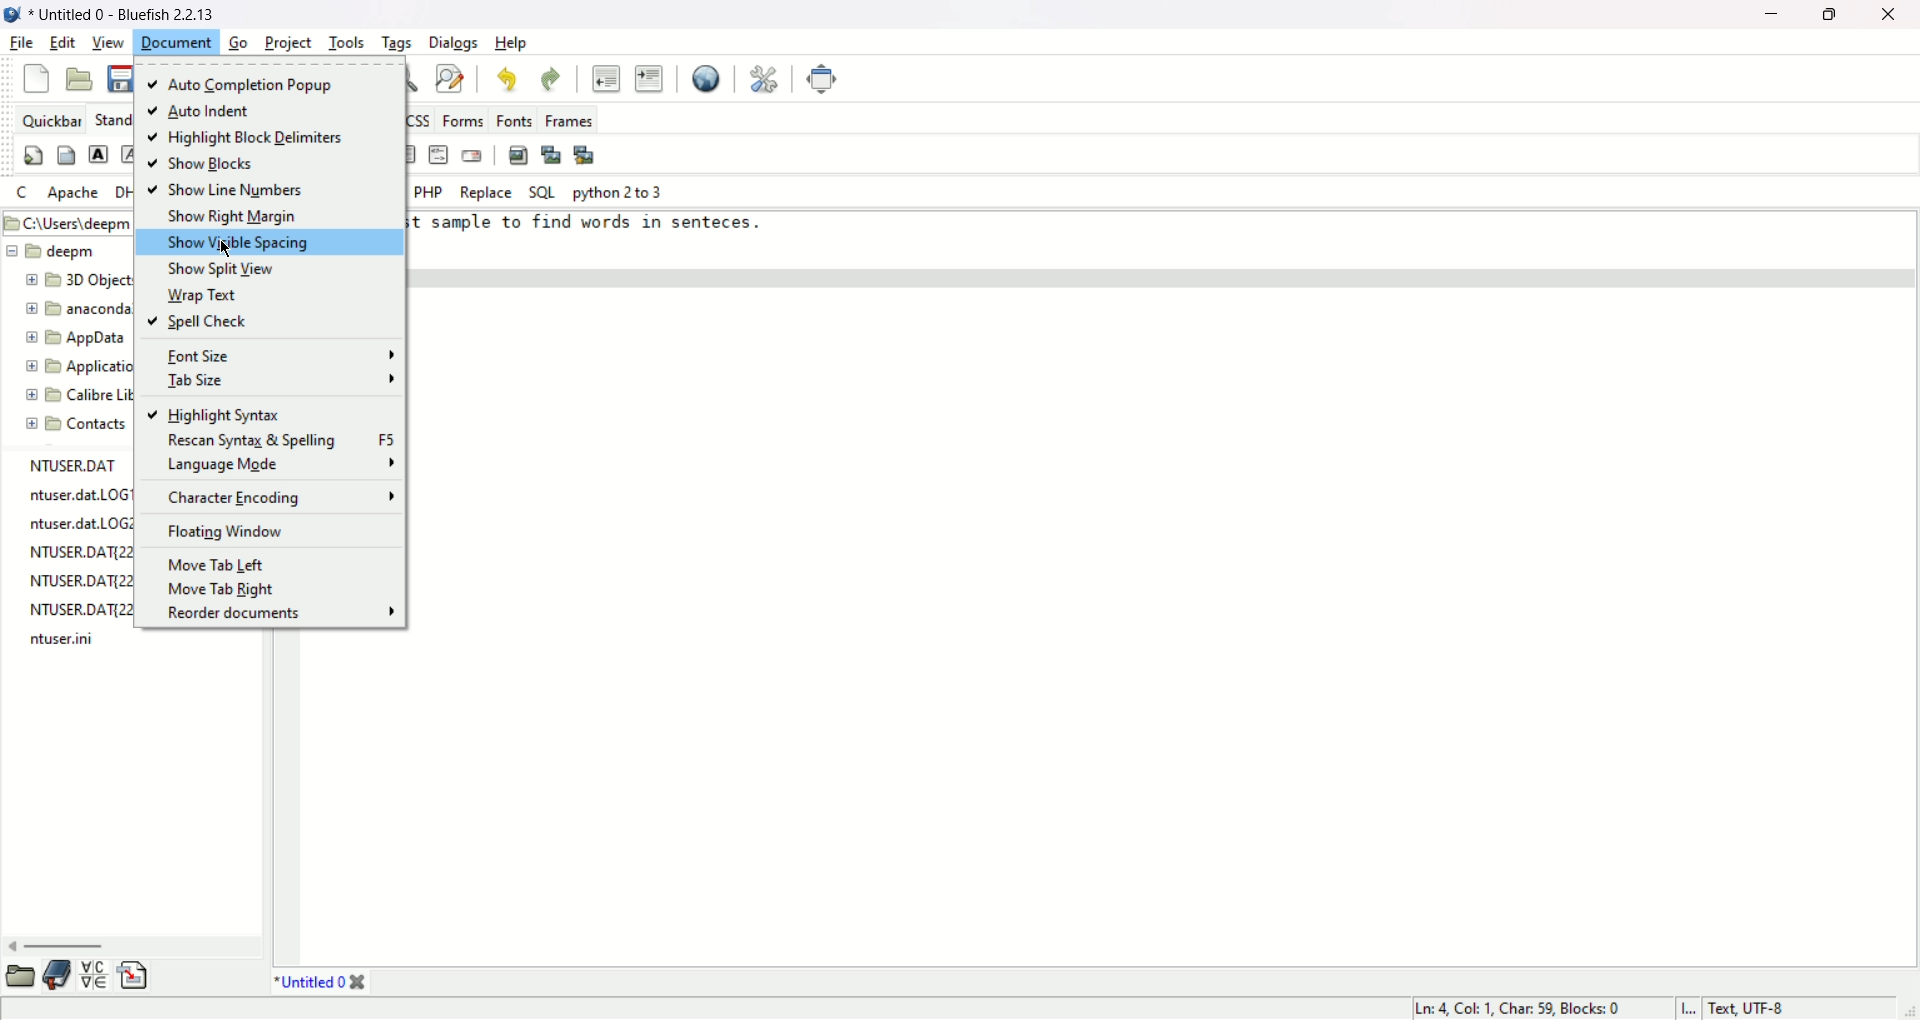 The width and height of the screenshot is (1920, 1020). What do you see at coordinates (79, 609) in the screenshot?
I see `NTUSER.DAT[22128aa0-2361-11ee-` at bounding box center [79, 609].